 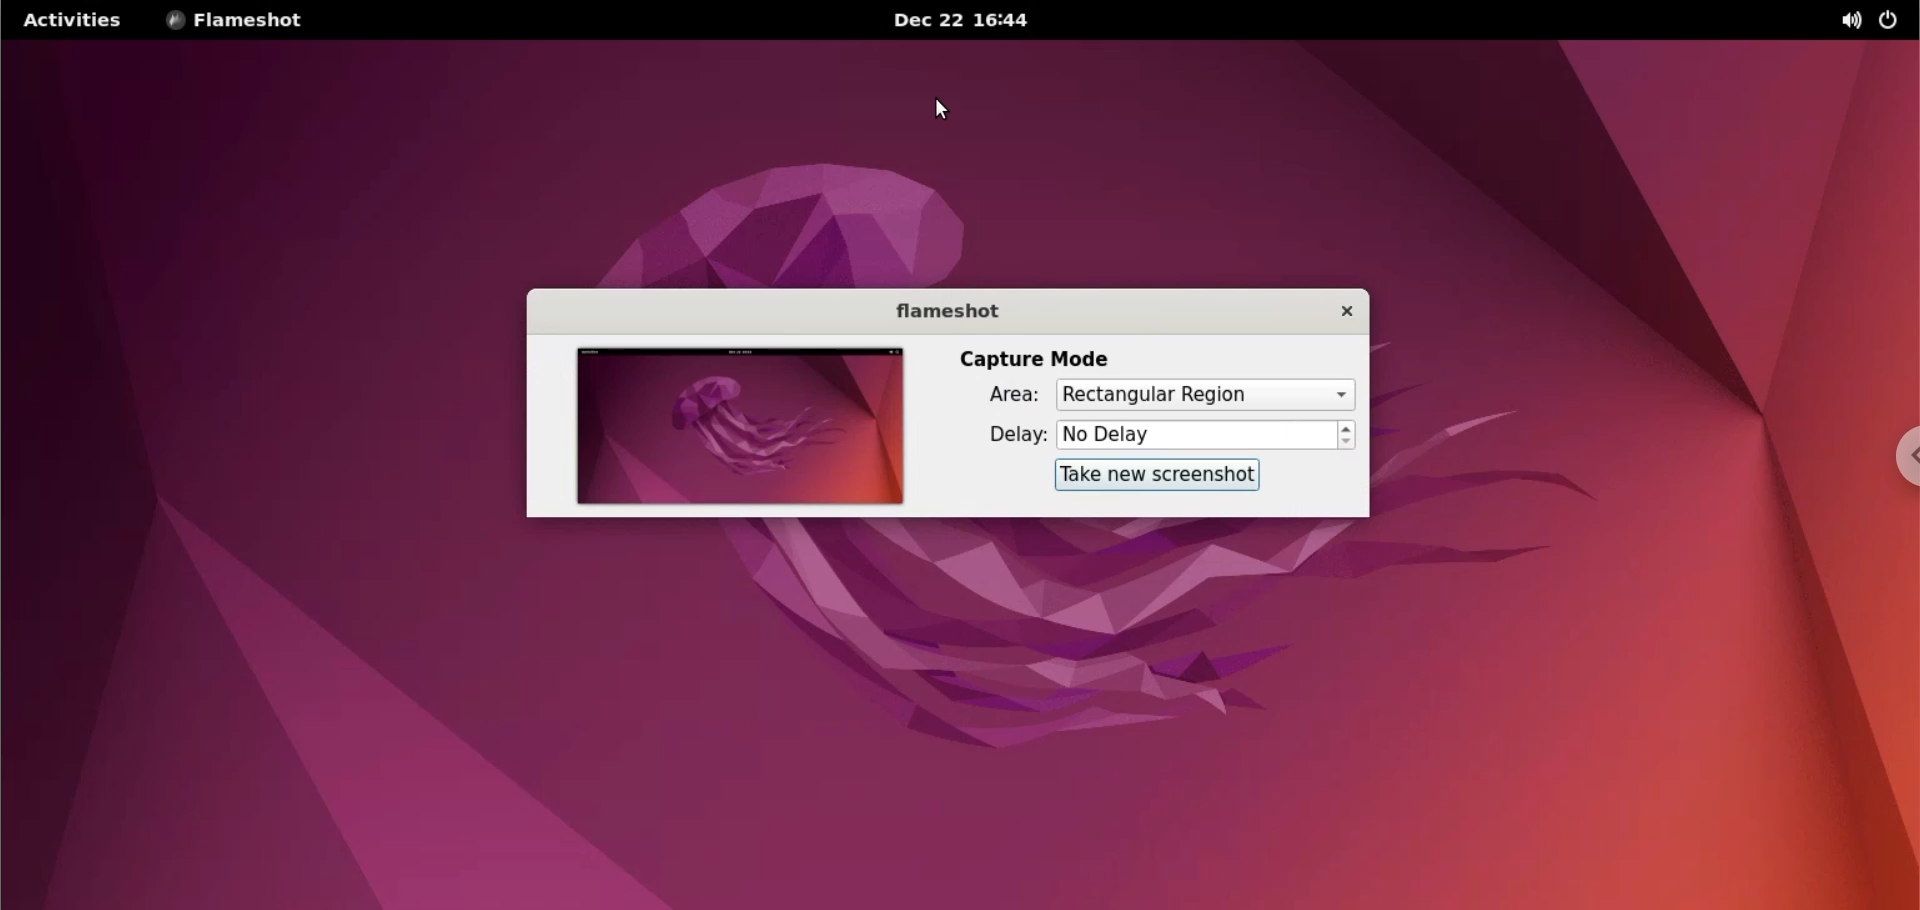 What do you see at coordinates (1159, 475) in the screenshot?
I see `take new screenshot` at bounding box center [1159, 475].